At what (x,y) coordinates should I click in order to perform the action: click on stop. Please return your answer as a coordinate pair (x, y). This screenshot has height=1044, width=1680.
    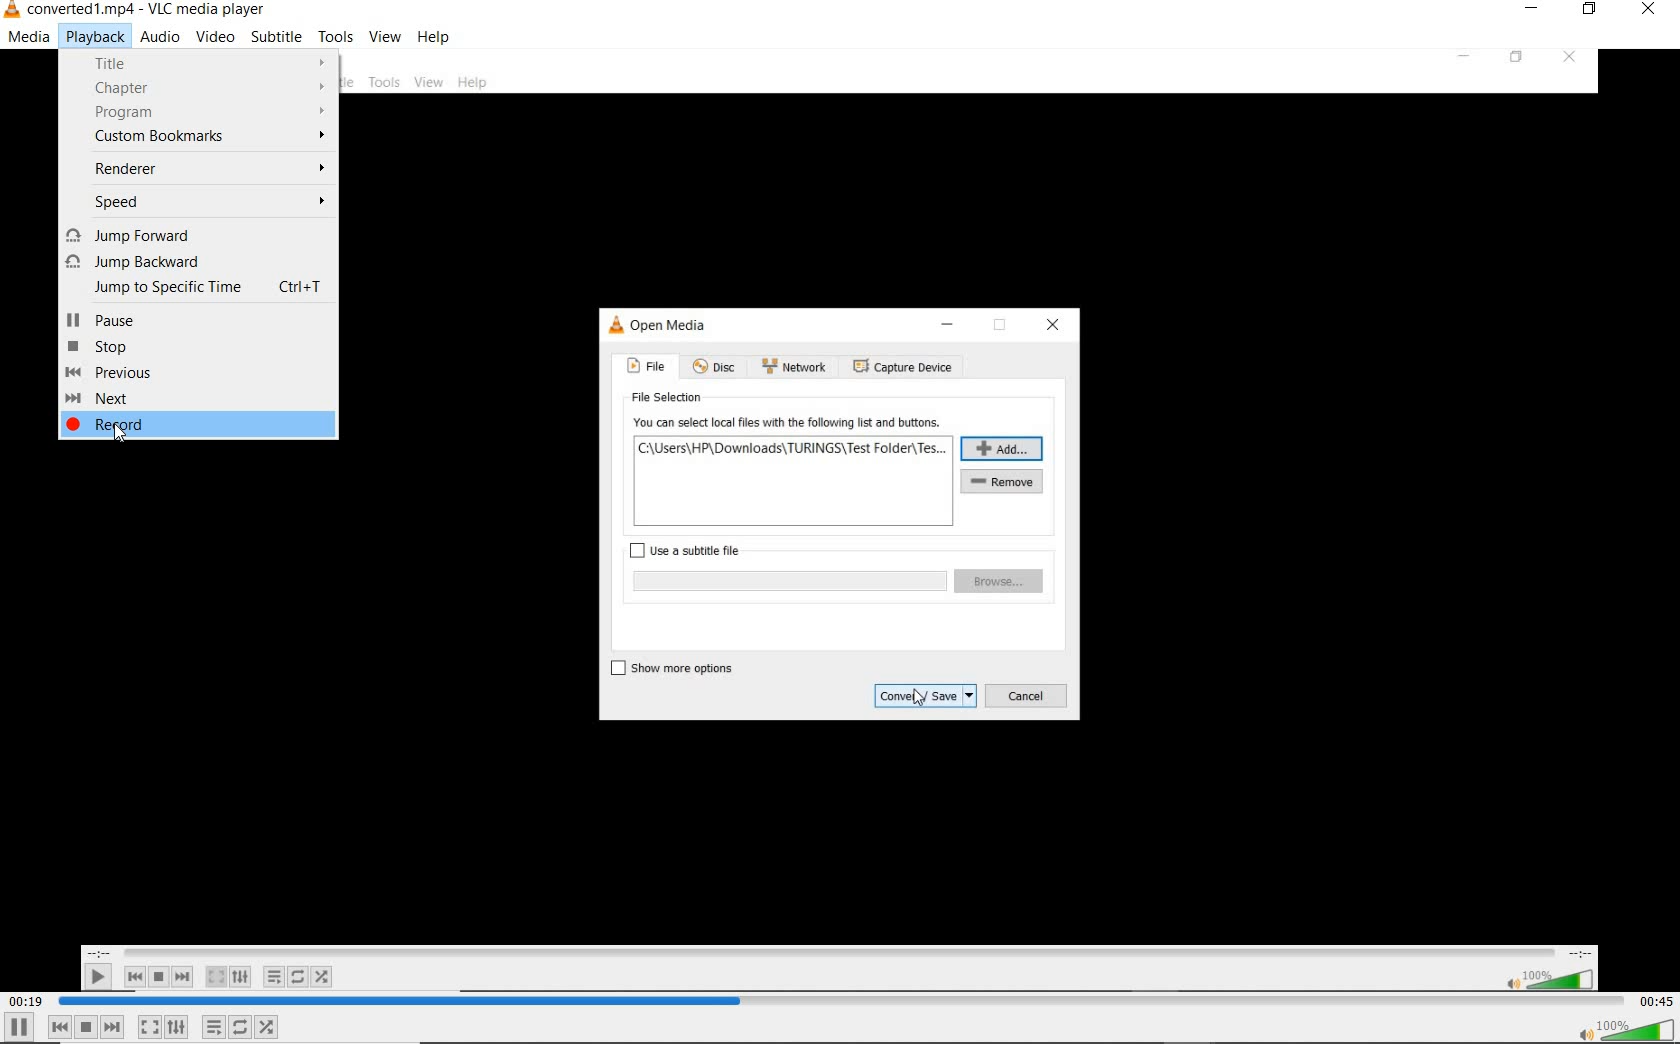
    Looking at the image, I should click on (106, 346).